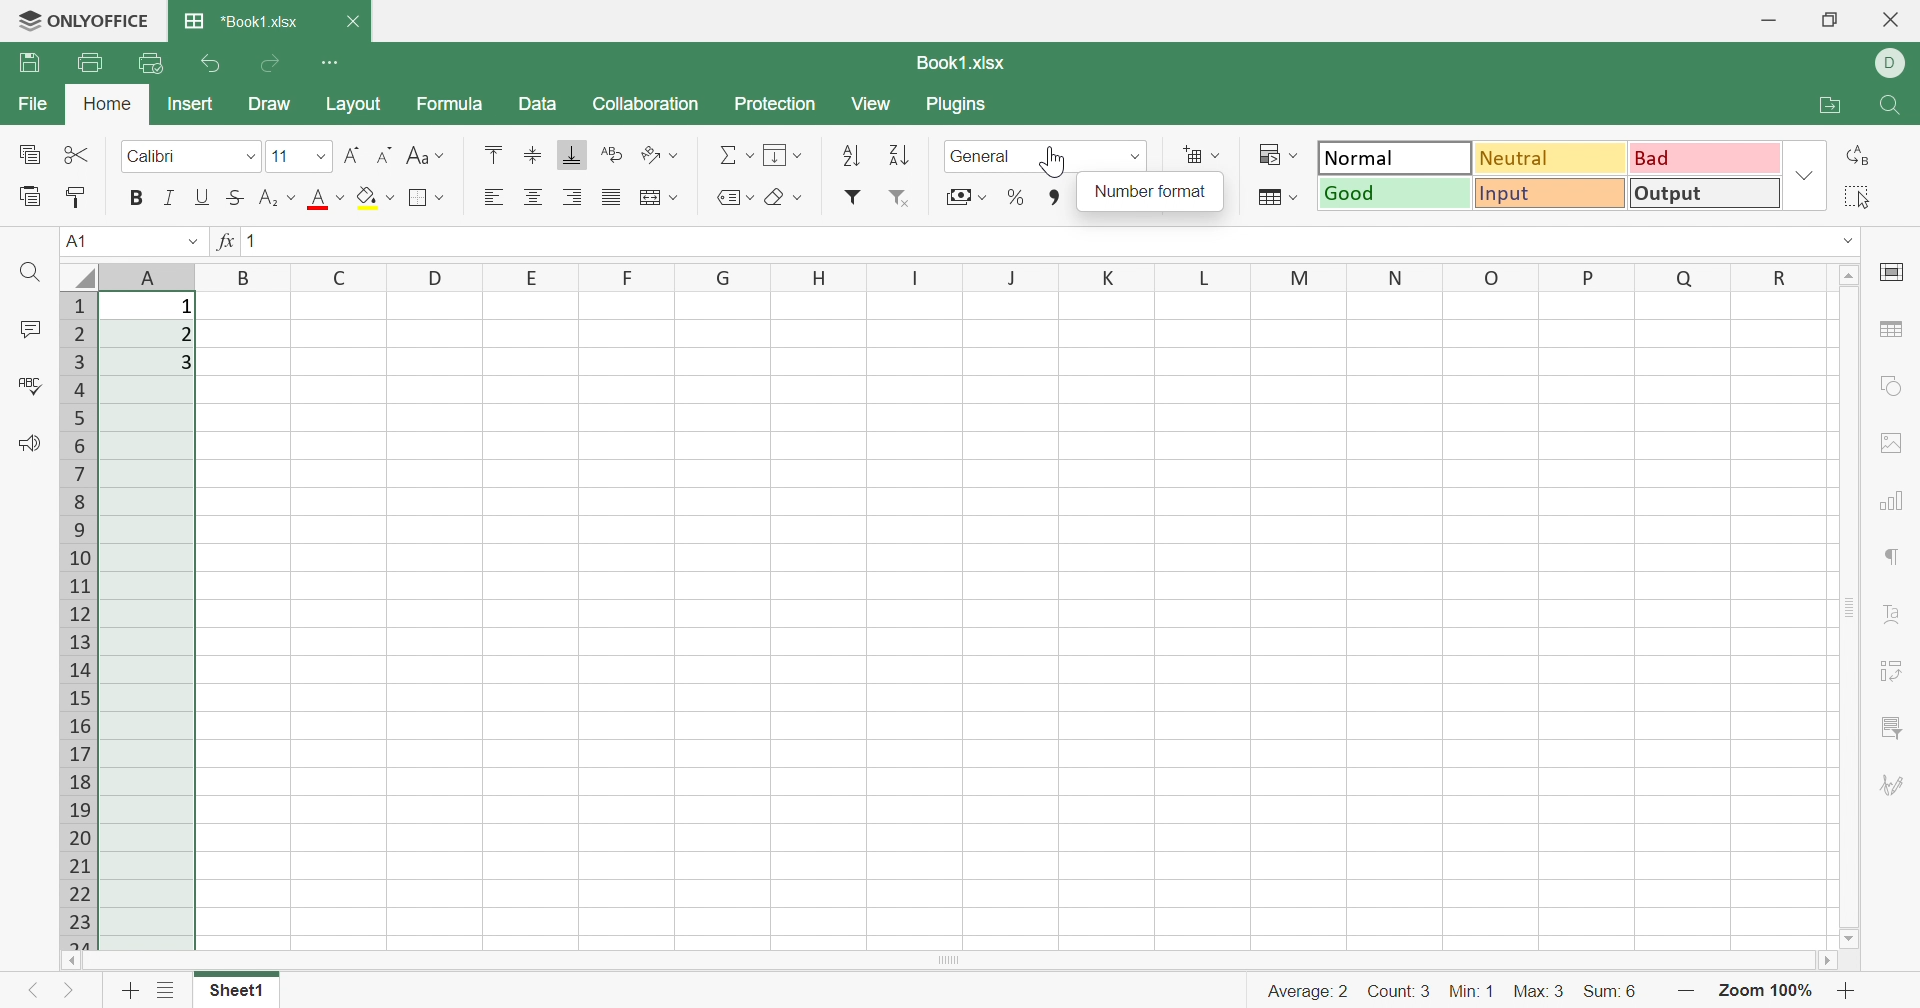  I want to click on Image settings, so click(1885, 440).